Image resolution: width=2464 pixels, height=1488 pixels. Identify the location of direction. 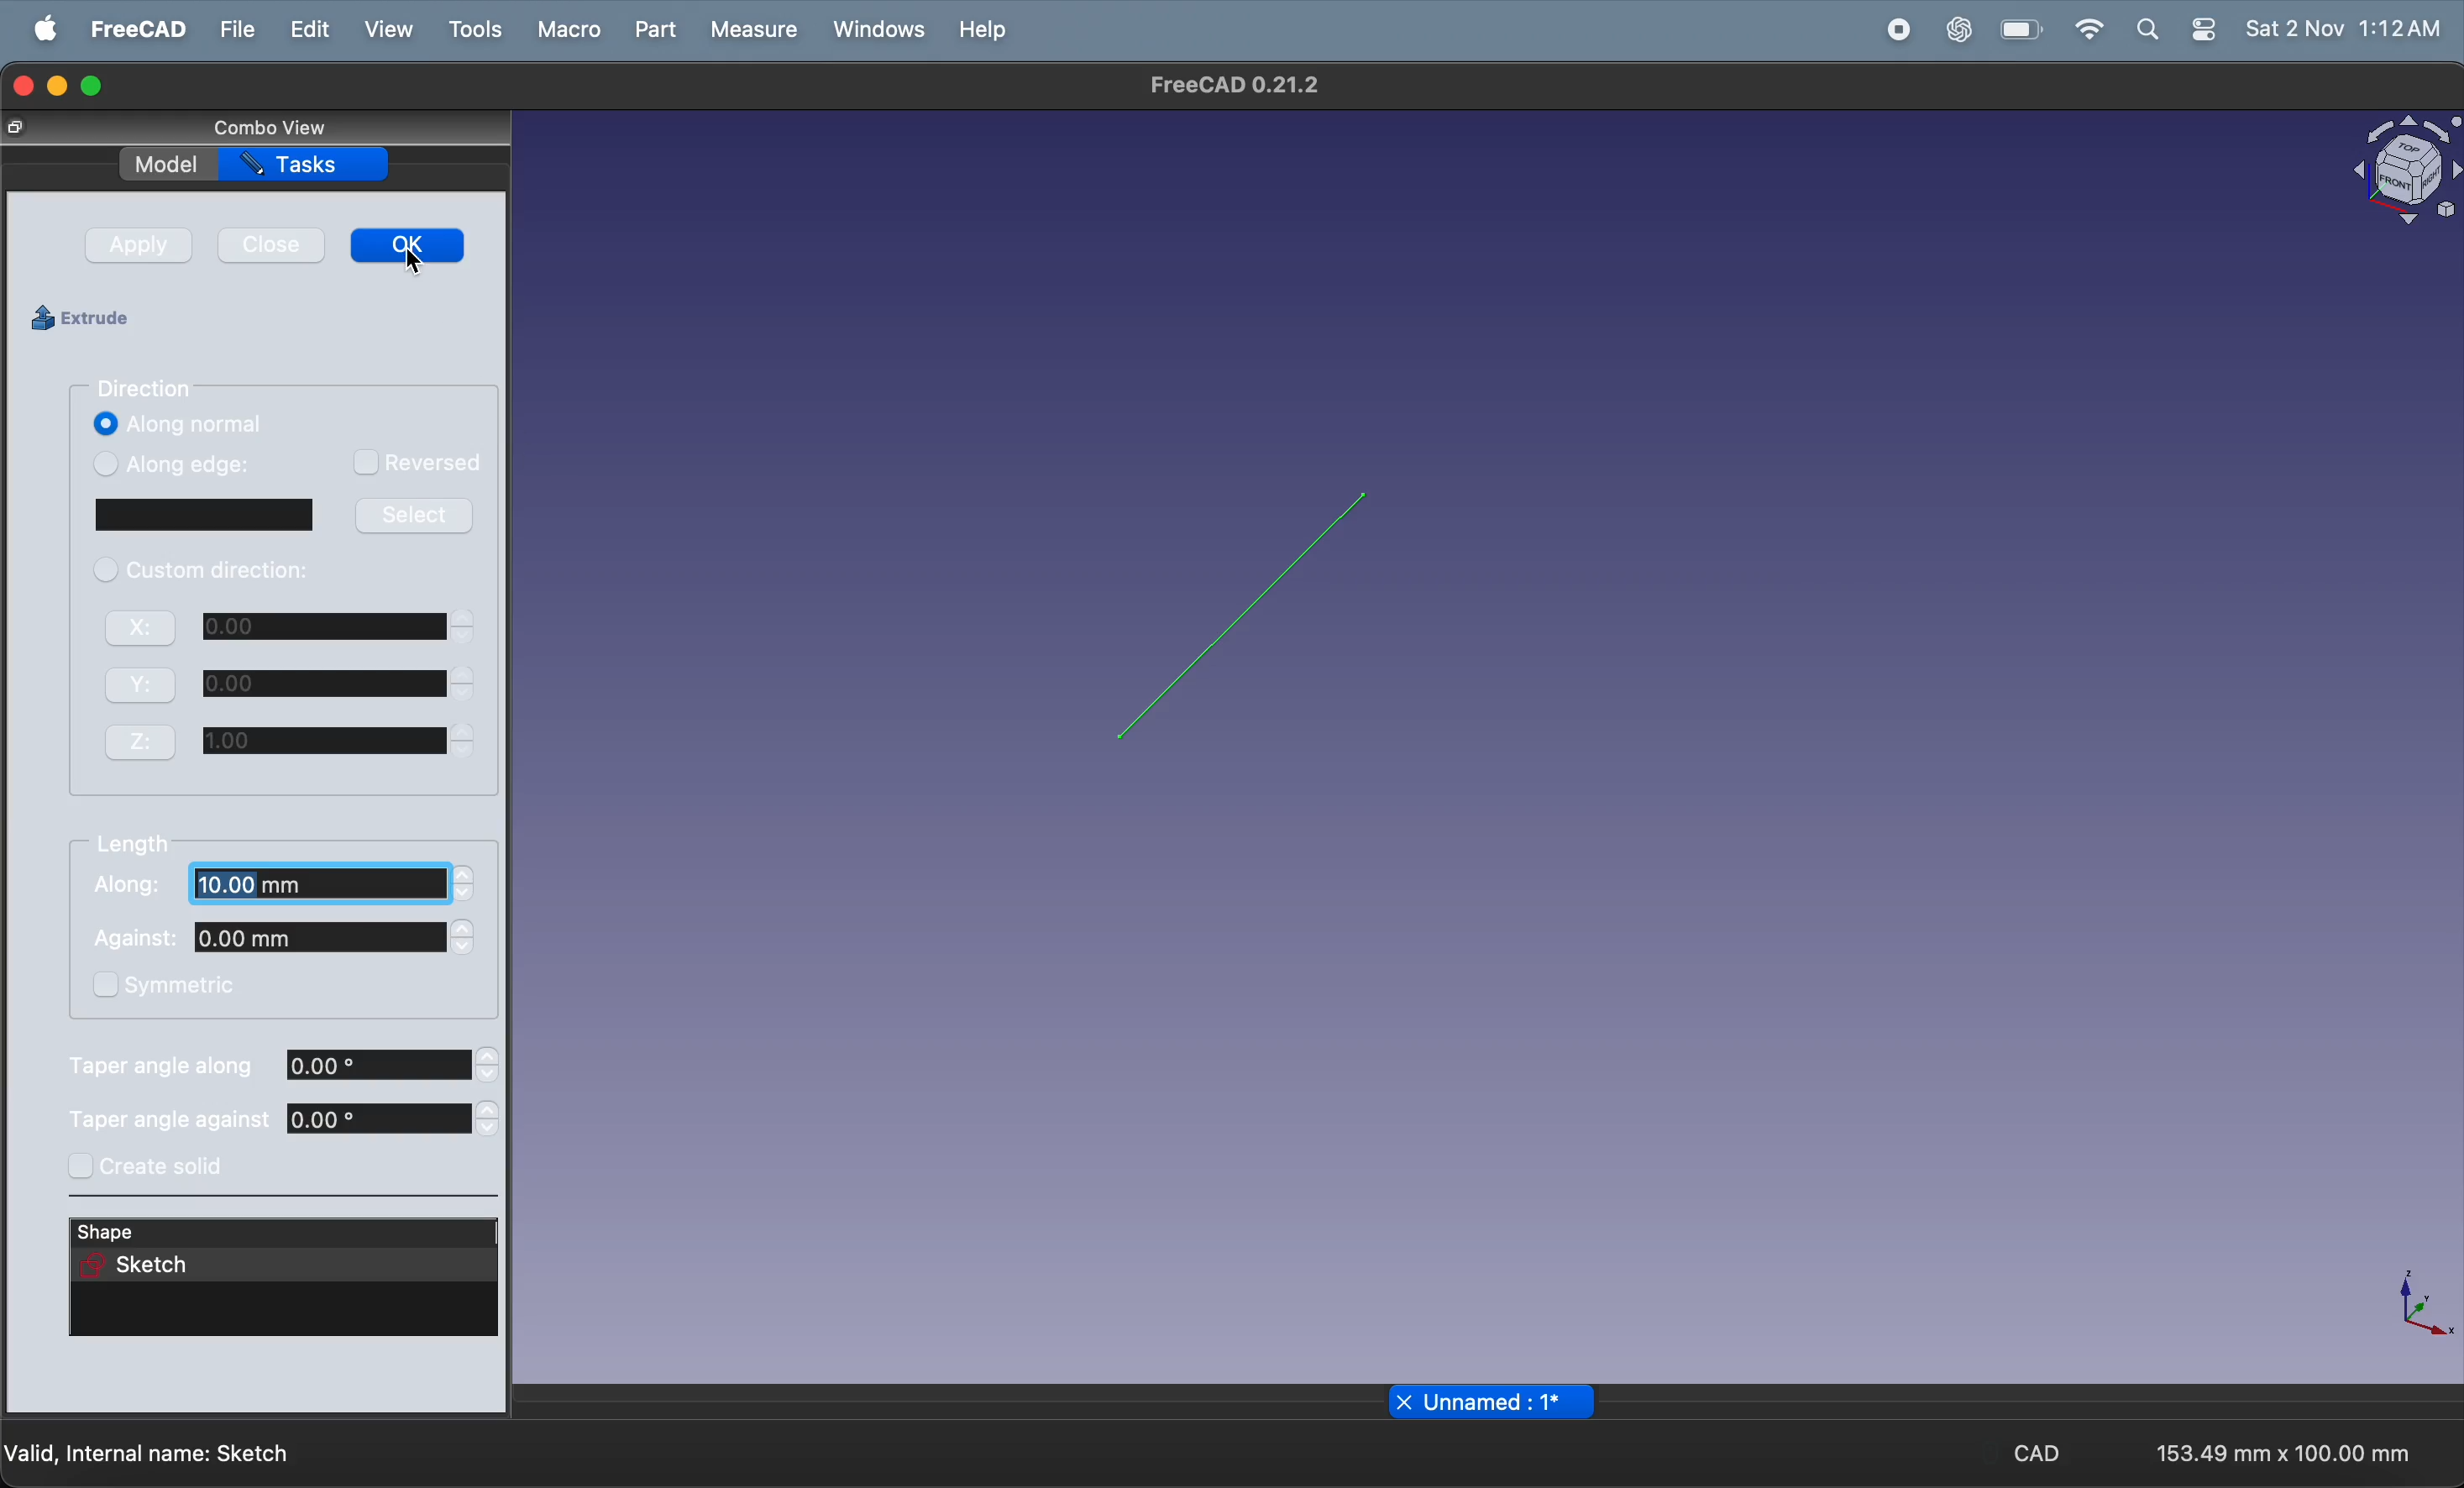
(148, 387).